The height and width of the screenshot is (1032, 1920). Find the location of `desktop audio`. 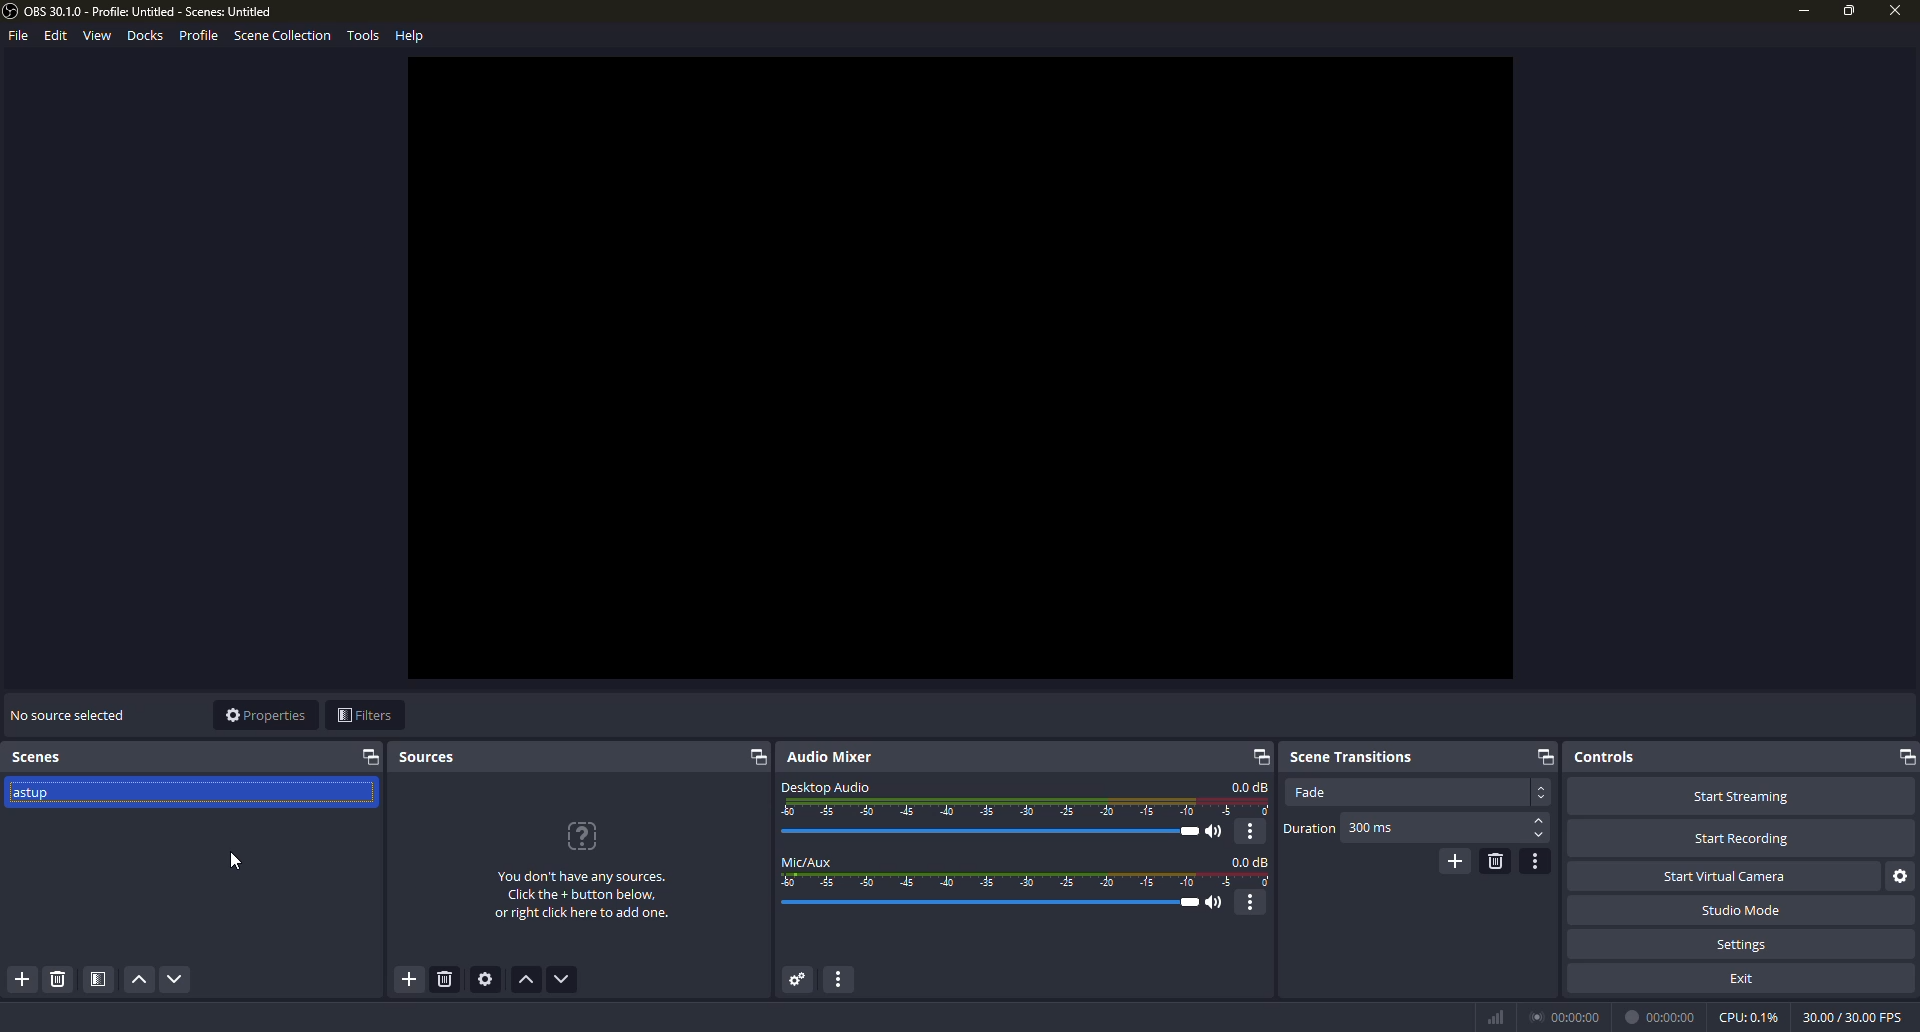

desktop audio is located at coordinates (826, 785).